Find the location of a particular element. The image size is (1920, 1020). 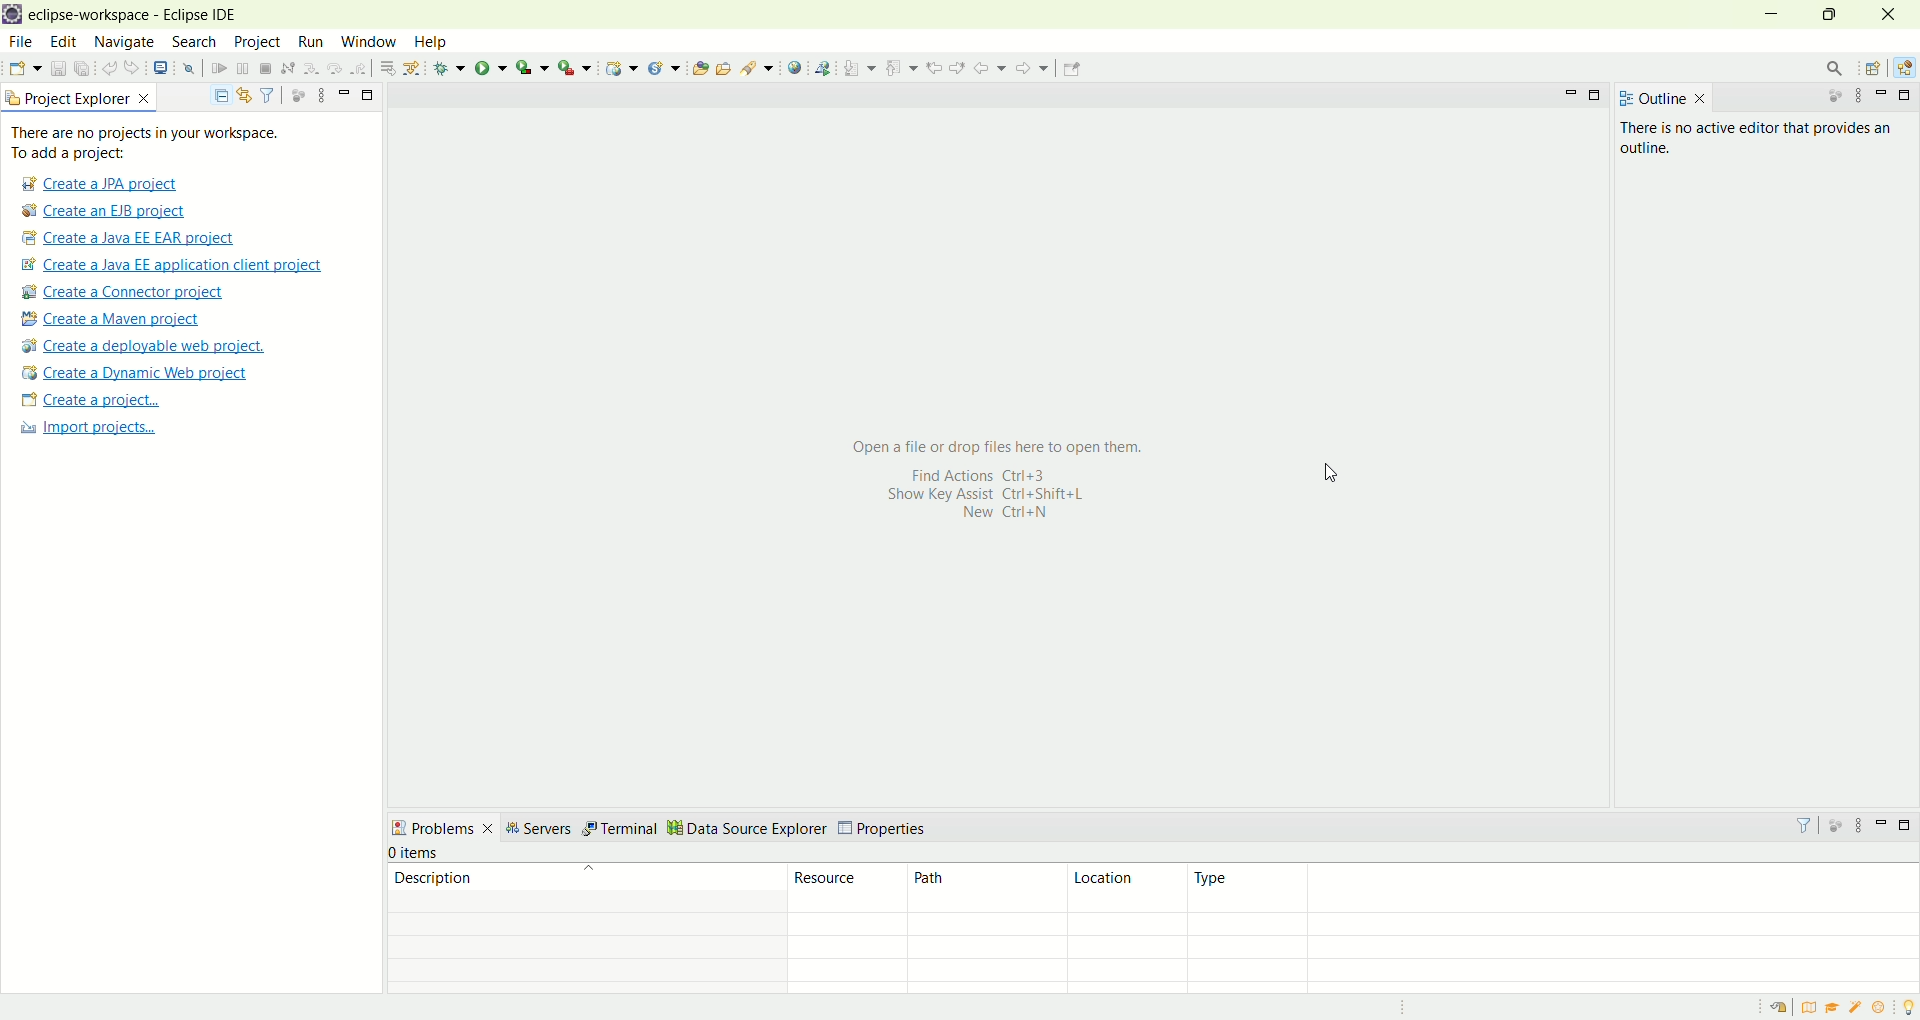

save all is located at coordinates (80, 68).